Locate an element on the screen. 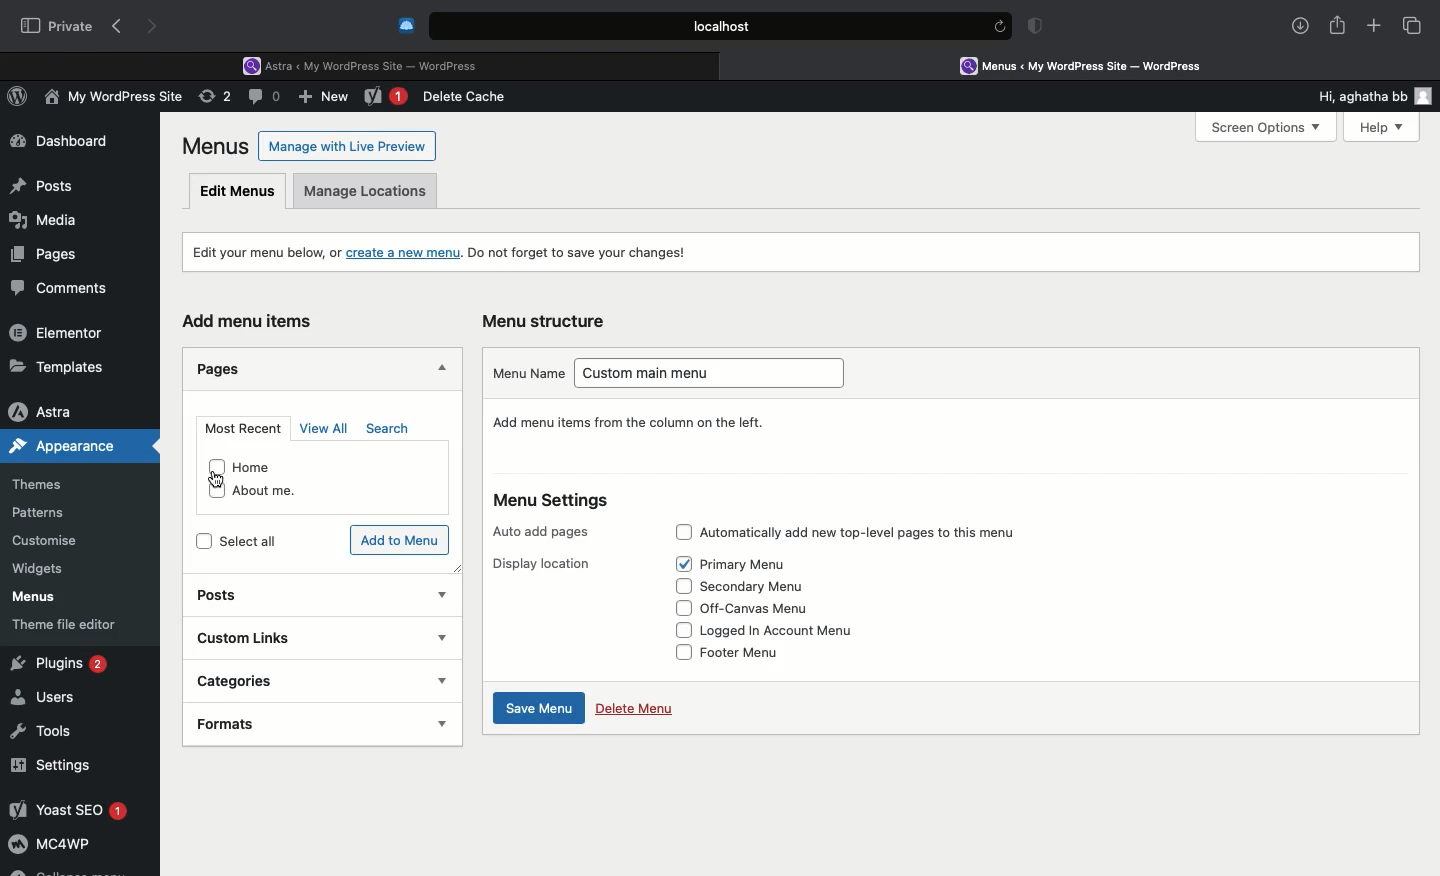 This screenshot has height=876, width=1440. View all is located at coordinates (326, 428).